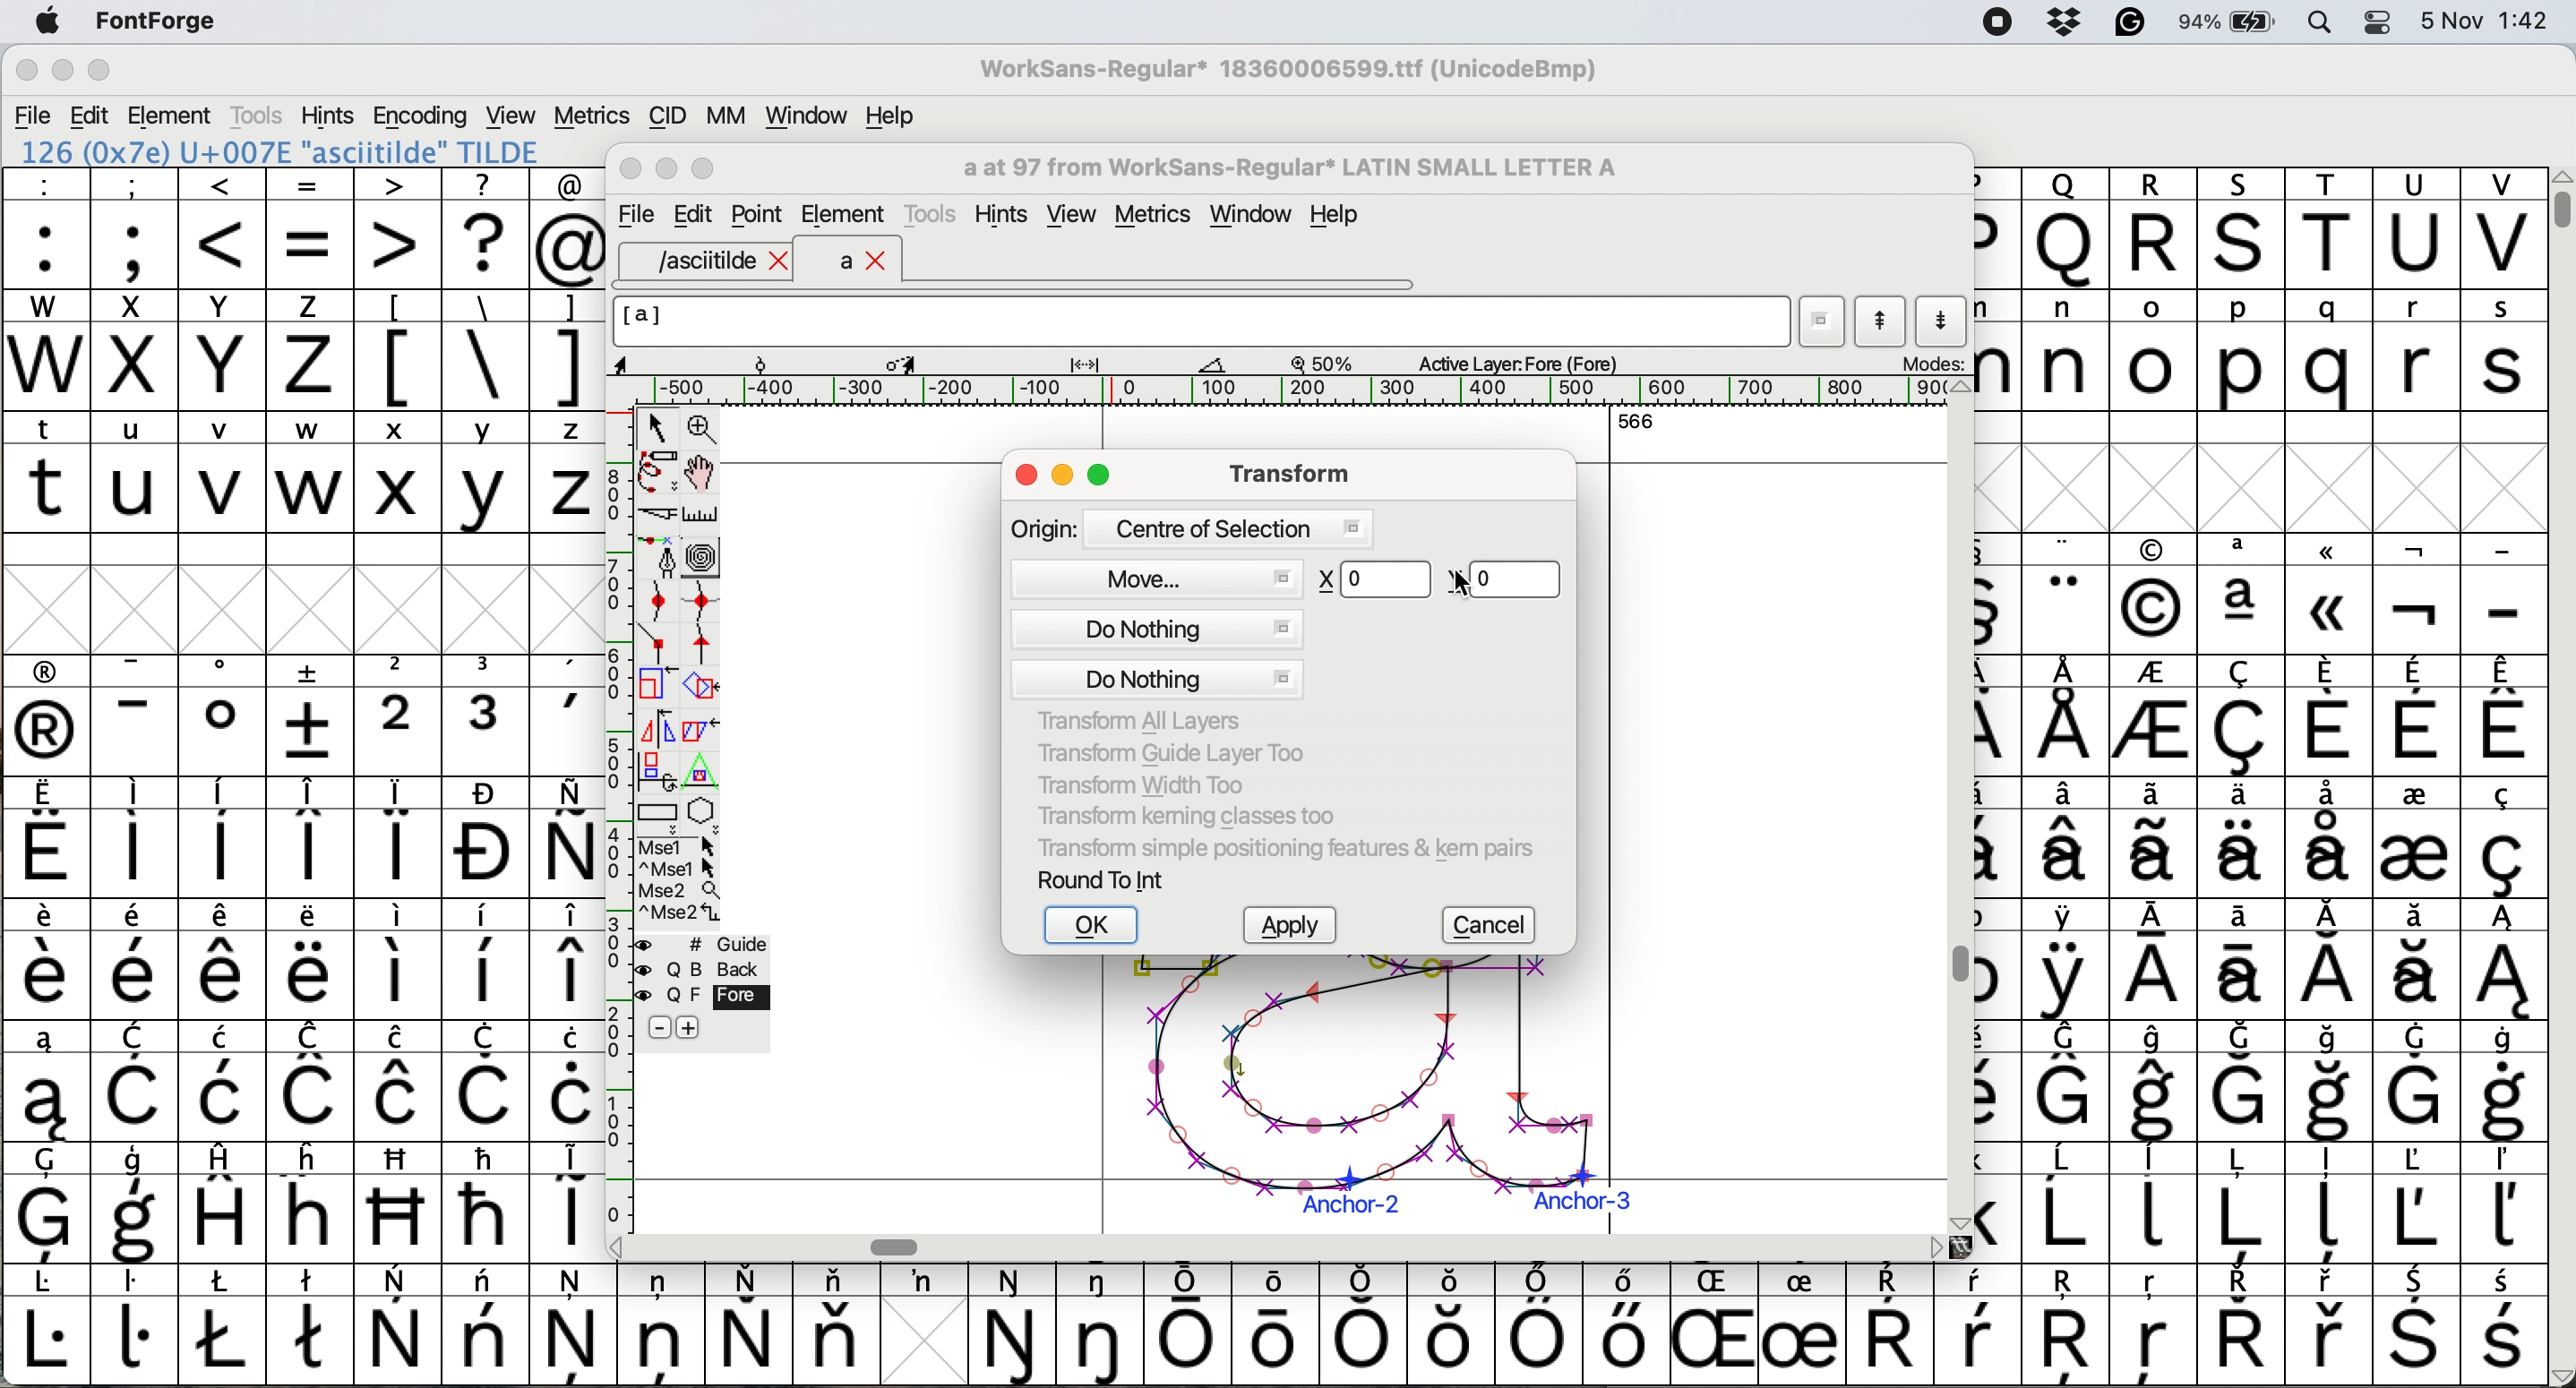 This screenshot has width=2576, height=1388. What do you see at coordinates (923, 1281) in the screenshot?
I see `symbol` at bounding box center [923, 1281].